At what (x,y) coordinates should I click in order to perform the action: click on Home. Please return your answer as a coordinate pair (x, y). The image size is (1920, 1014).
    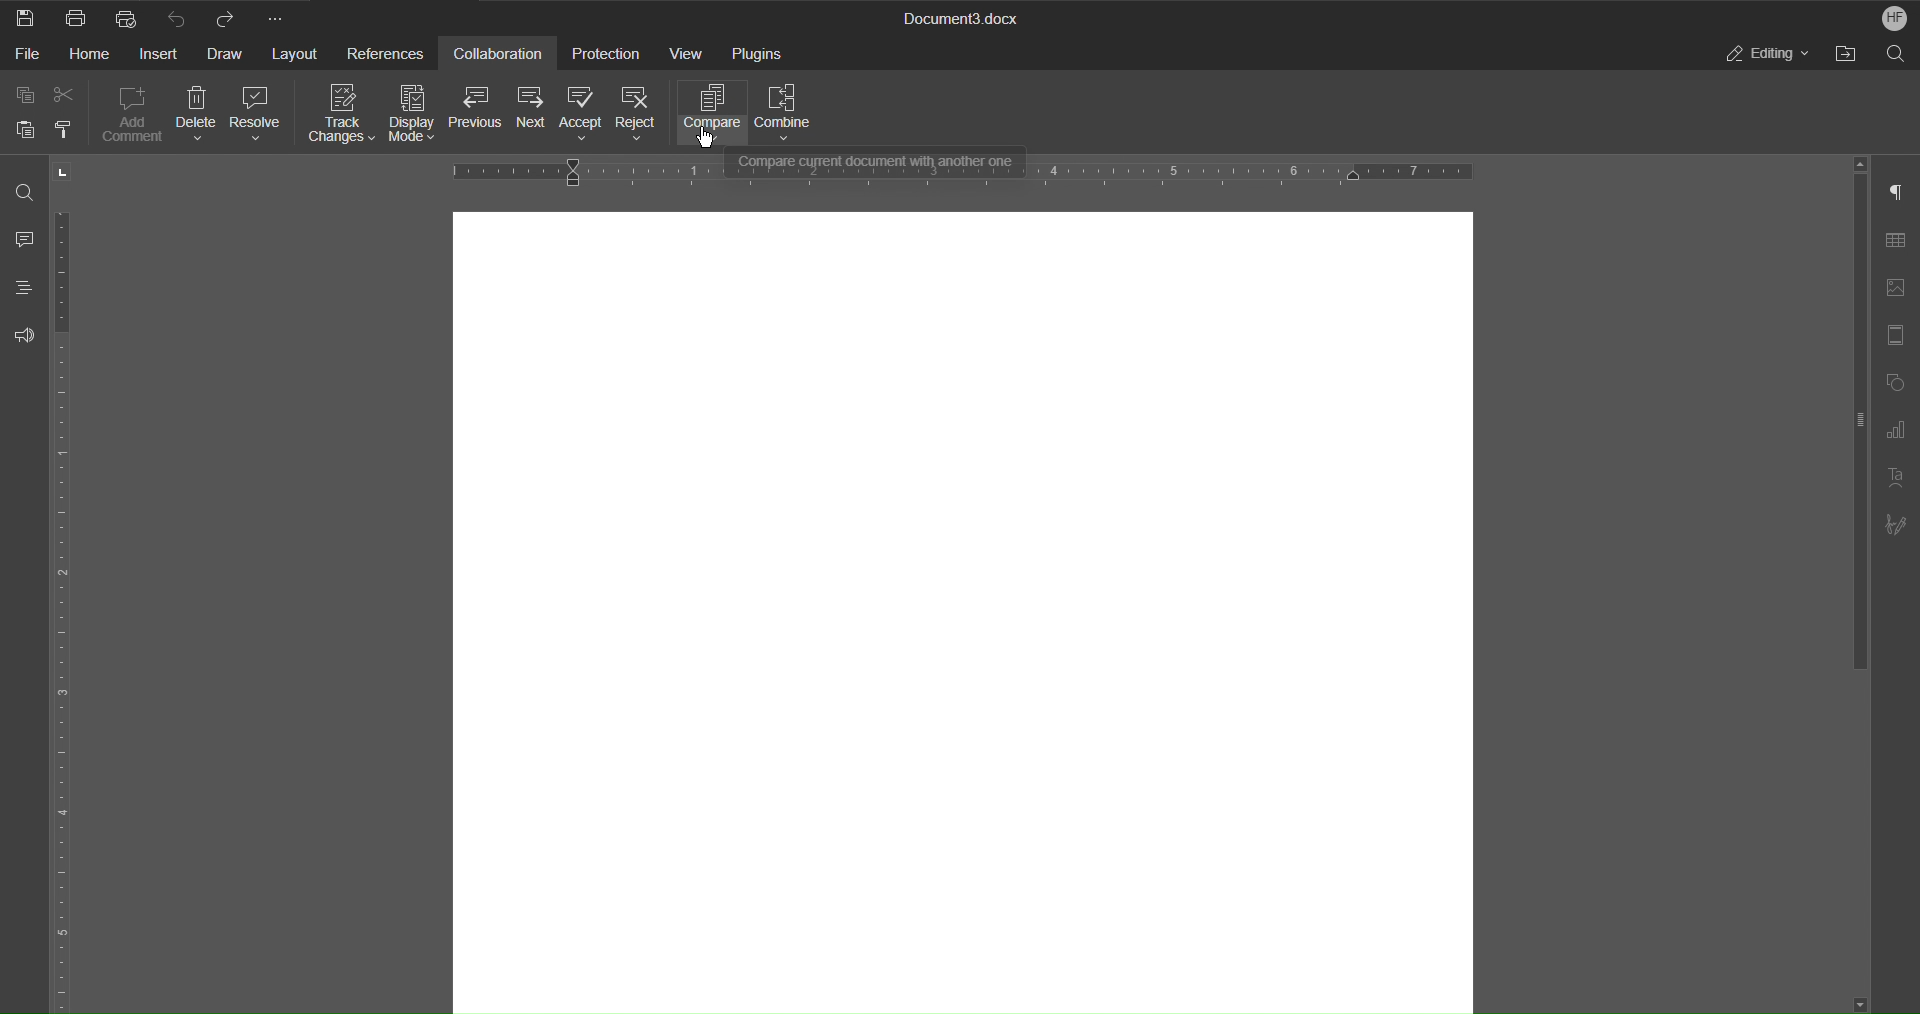
    Looking at the image, I should click on (94, 56).